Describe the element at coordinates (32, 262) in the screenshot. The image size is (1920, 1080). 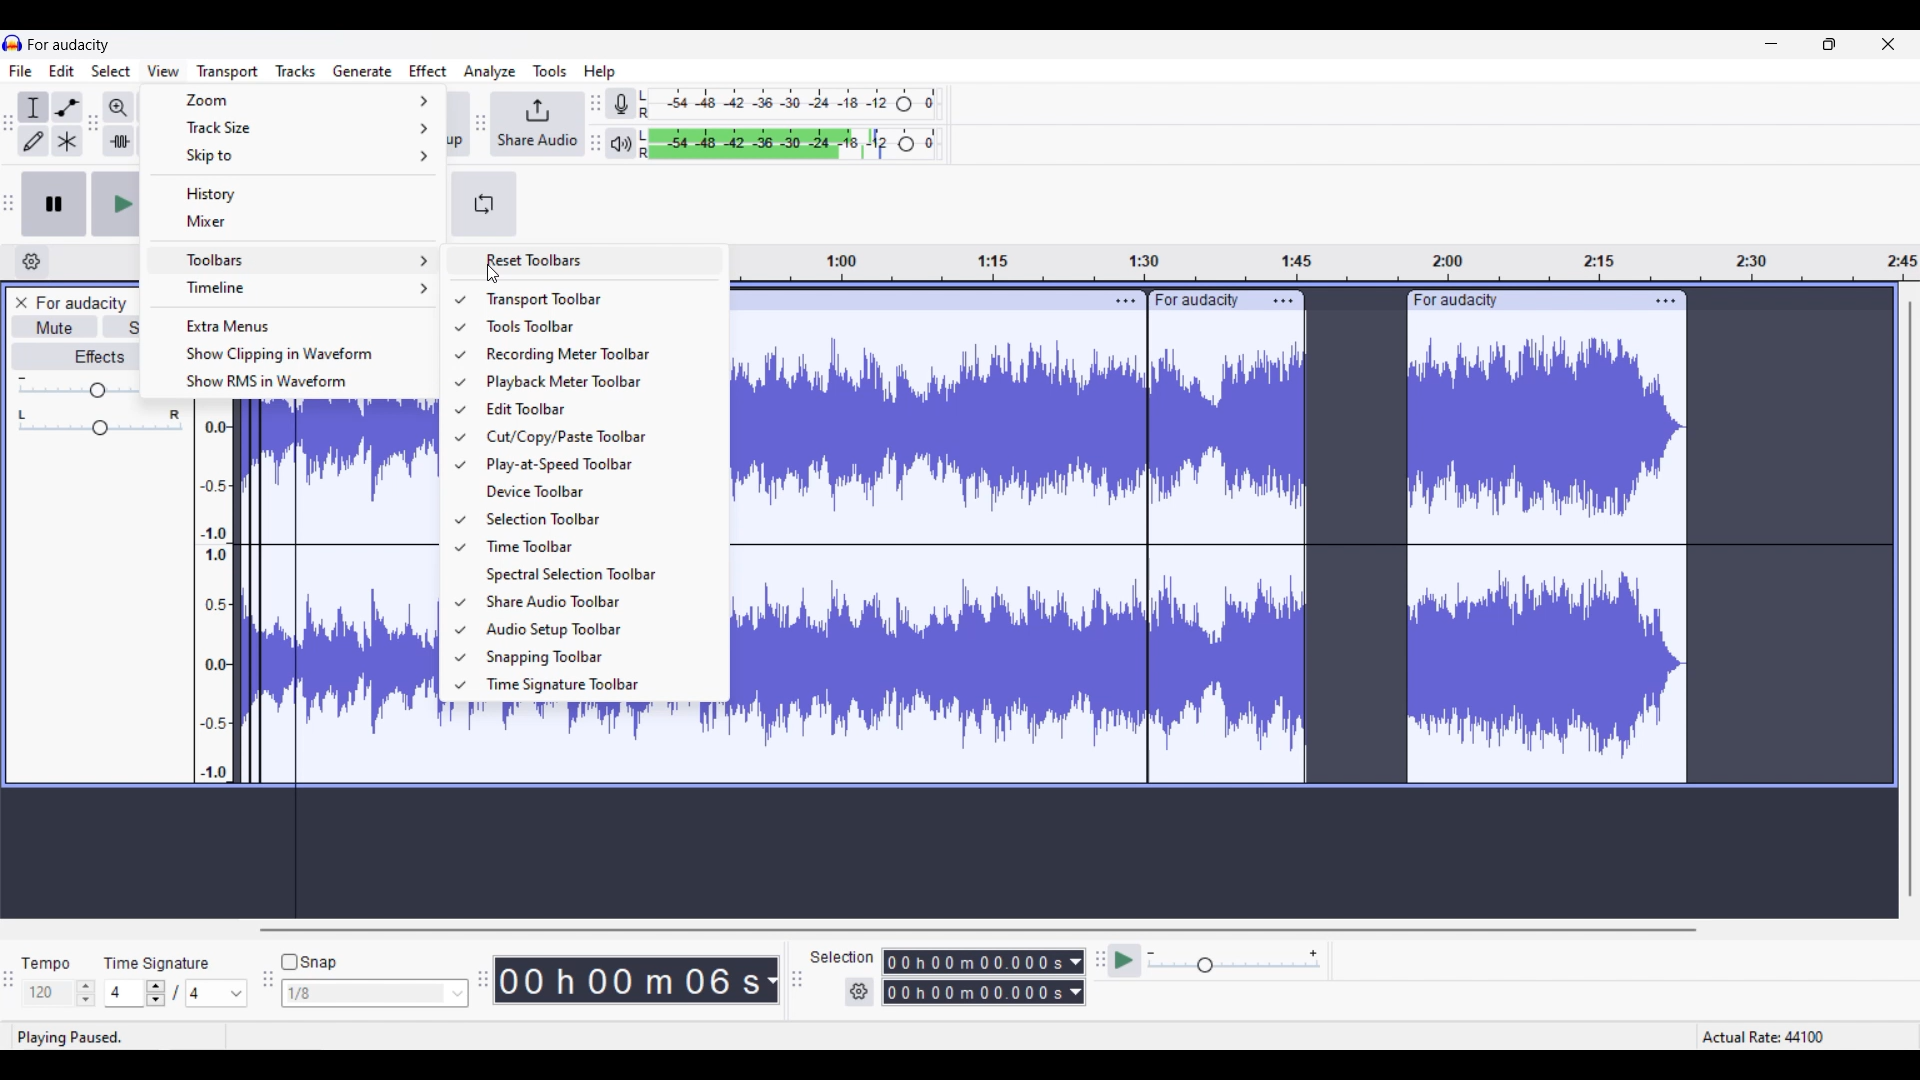
I see `Timeline settings` at that location.